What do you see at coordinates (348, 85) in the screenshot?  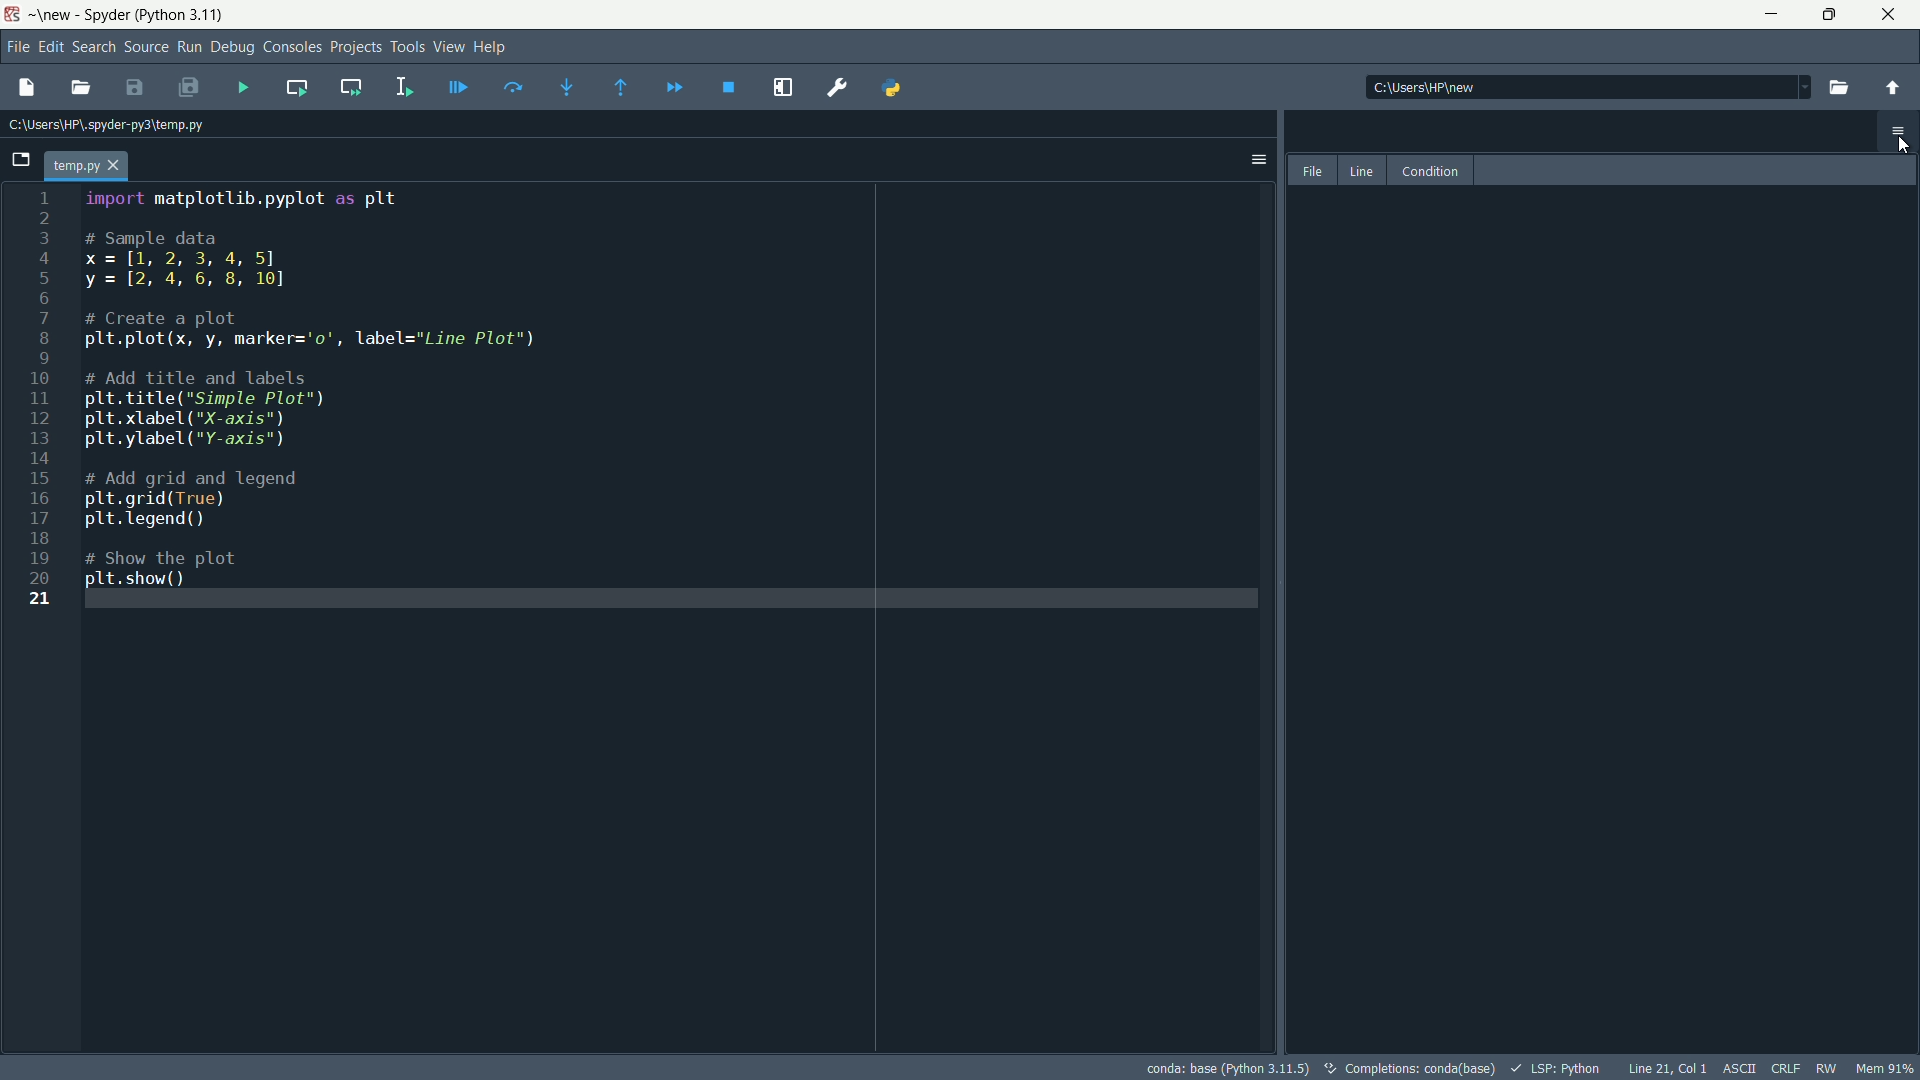 I see `run current cell and go to next one` at bounding box center [348, 85].